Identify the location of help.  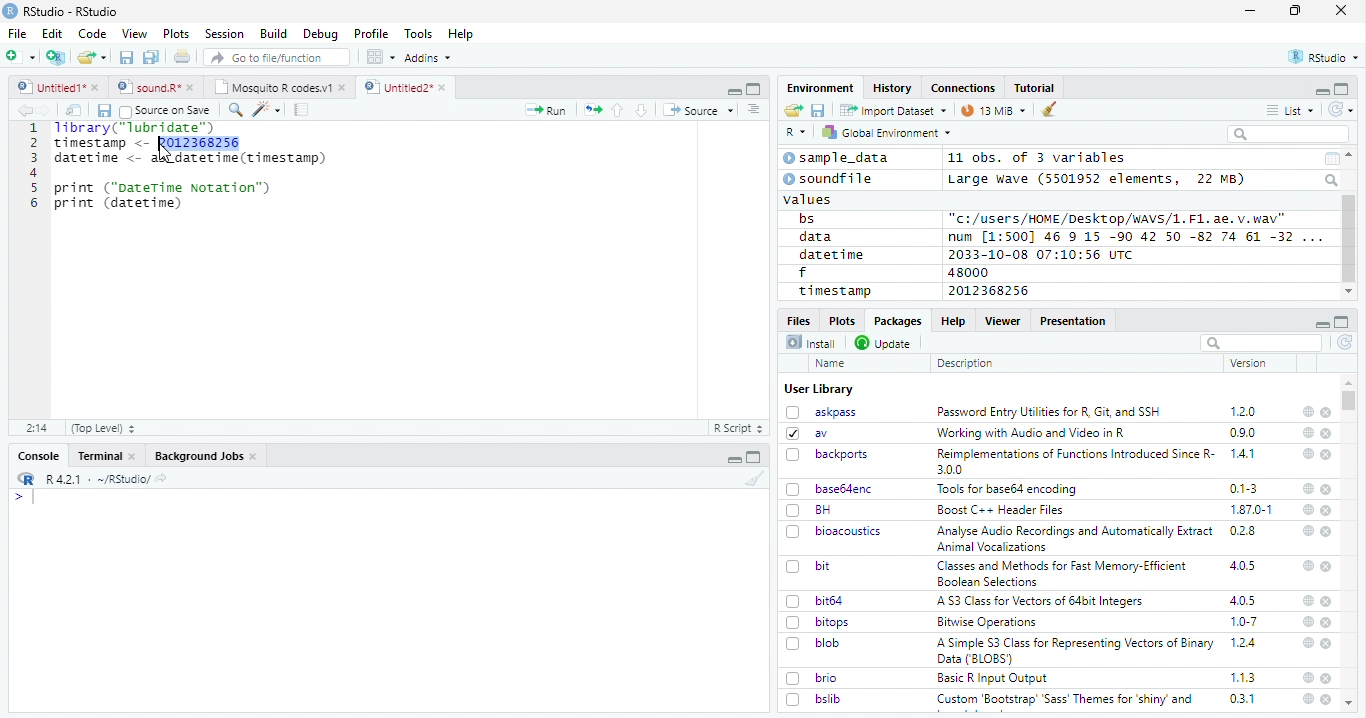
(1307, 411).